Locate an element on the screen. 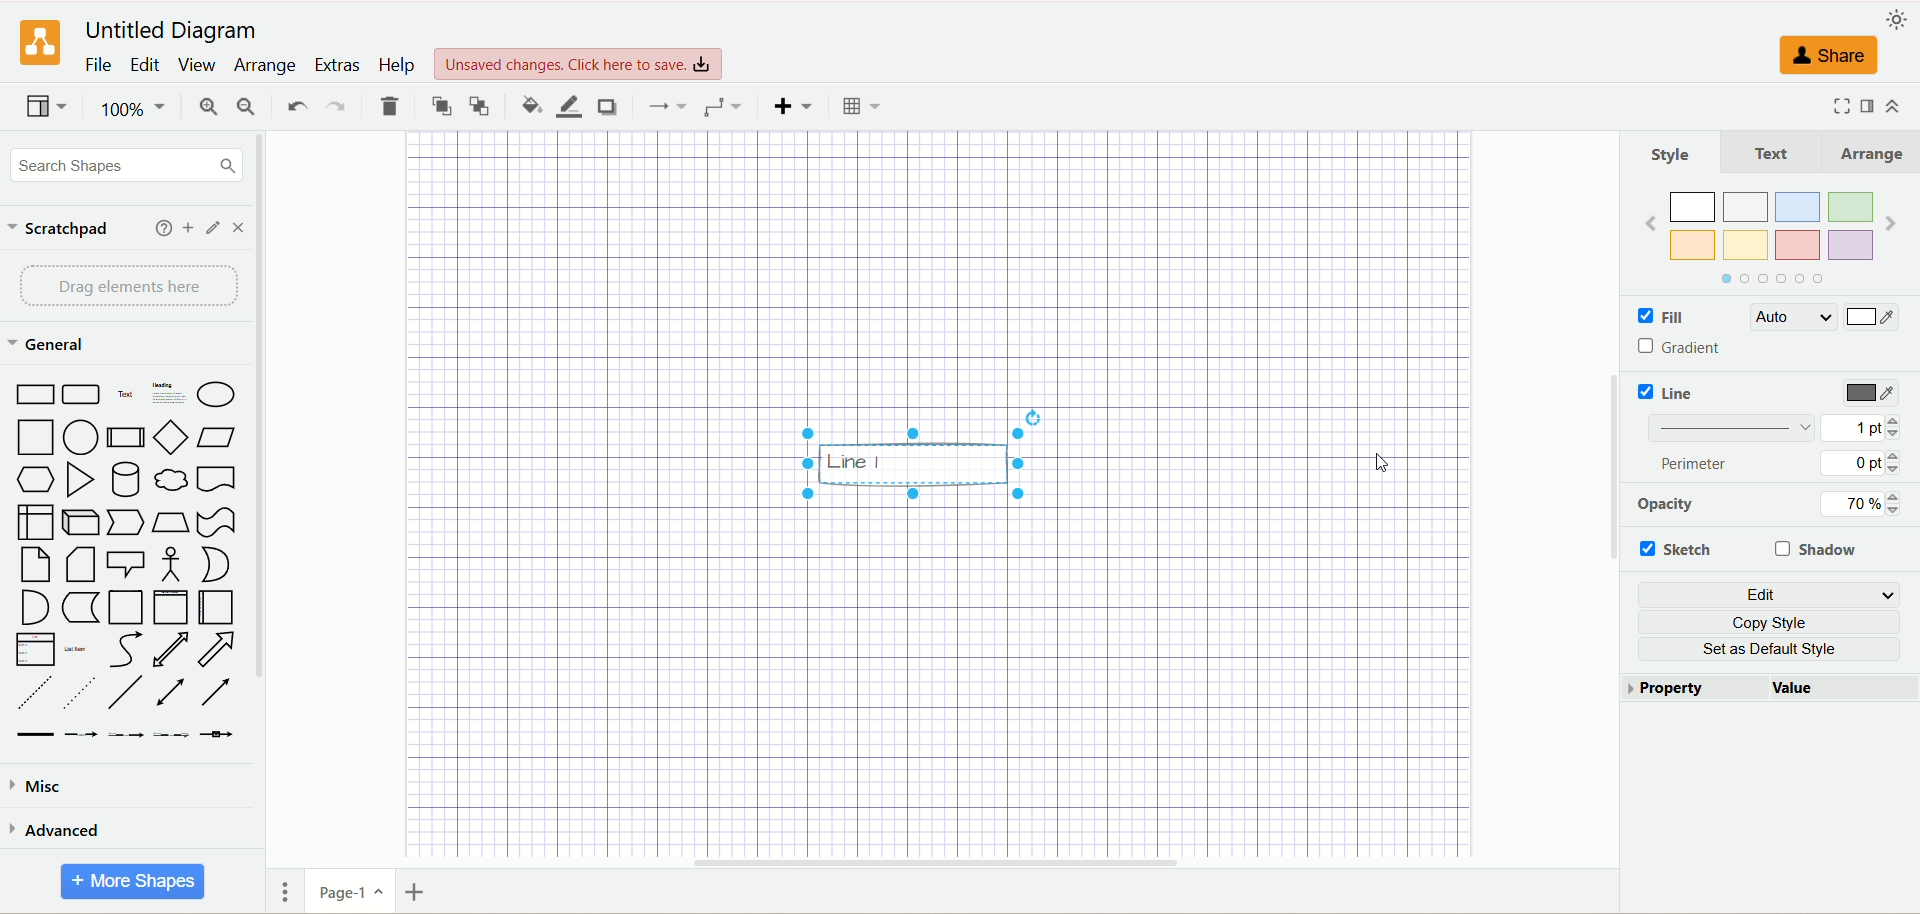  horizontal scroll bar is located at coordinates (934, 864).